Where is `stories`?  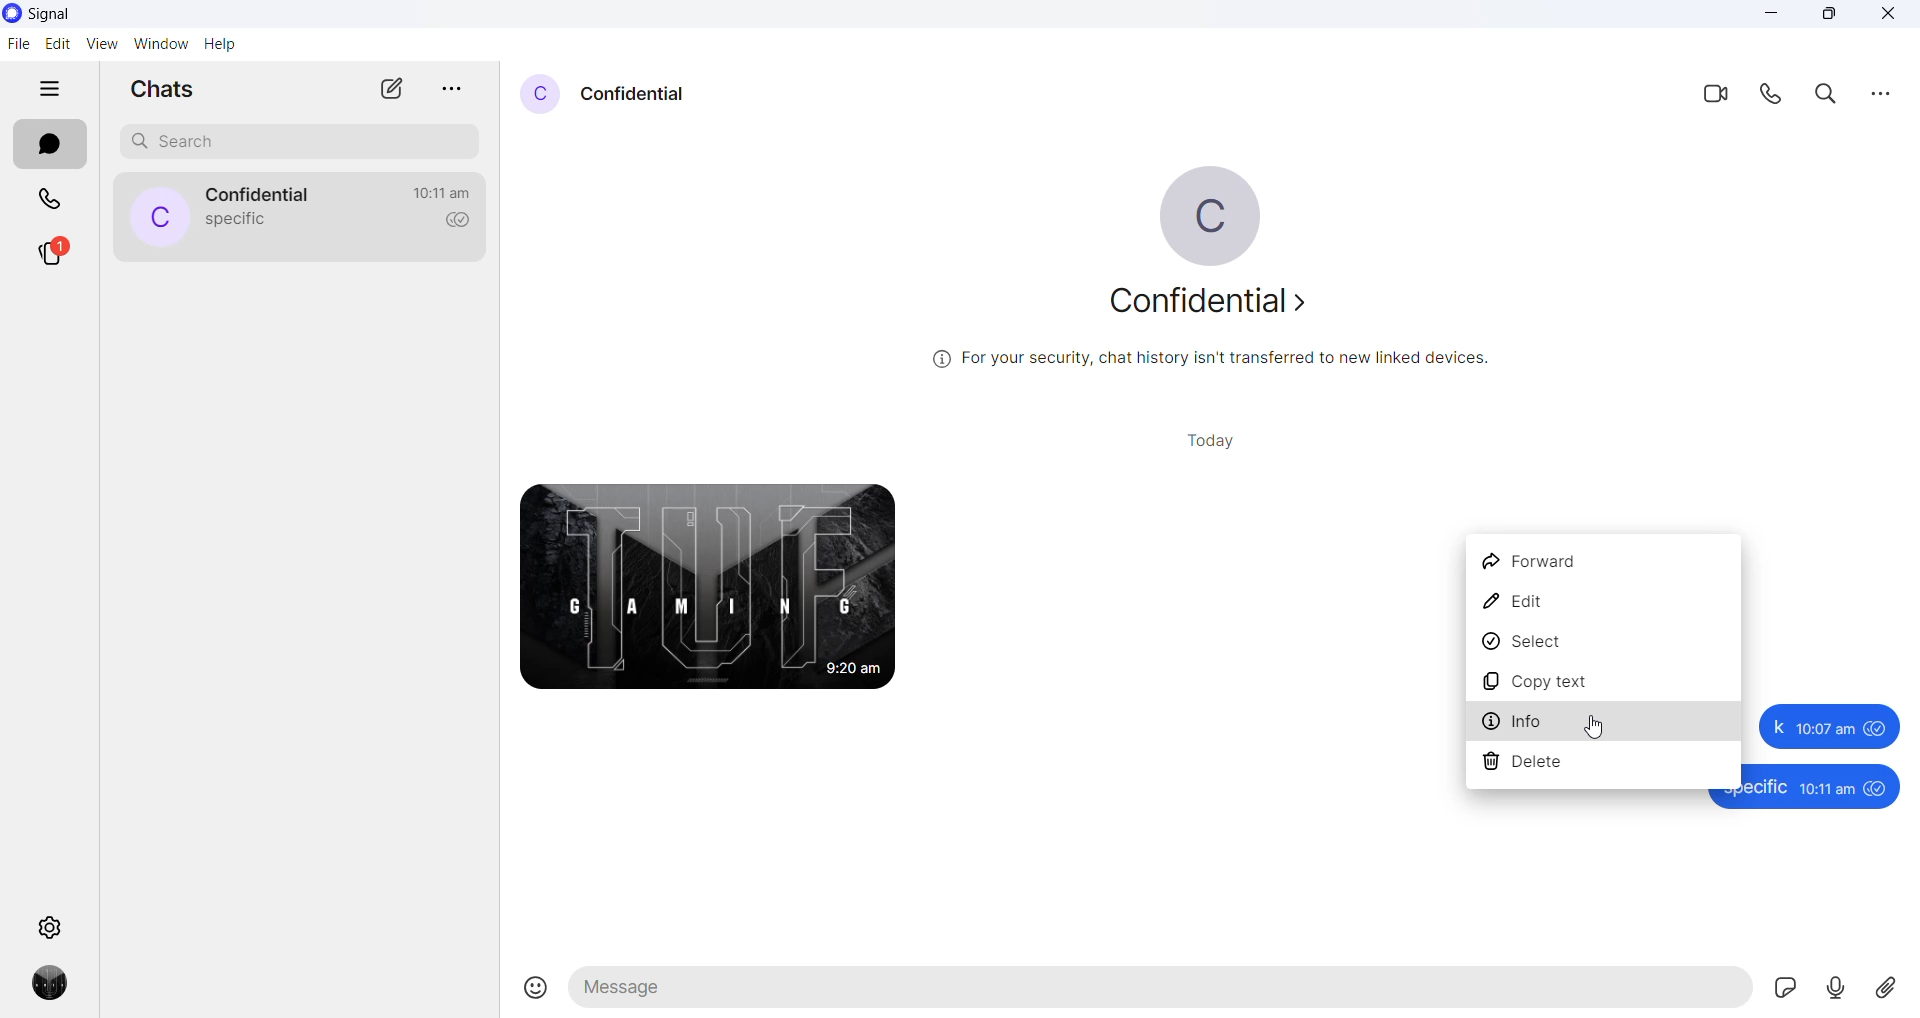 stories is located at coordinates (55, 257).